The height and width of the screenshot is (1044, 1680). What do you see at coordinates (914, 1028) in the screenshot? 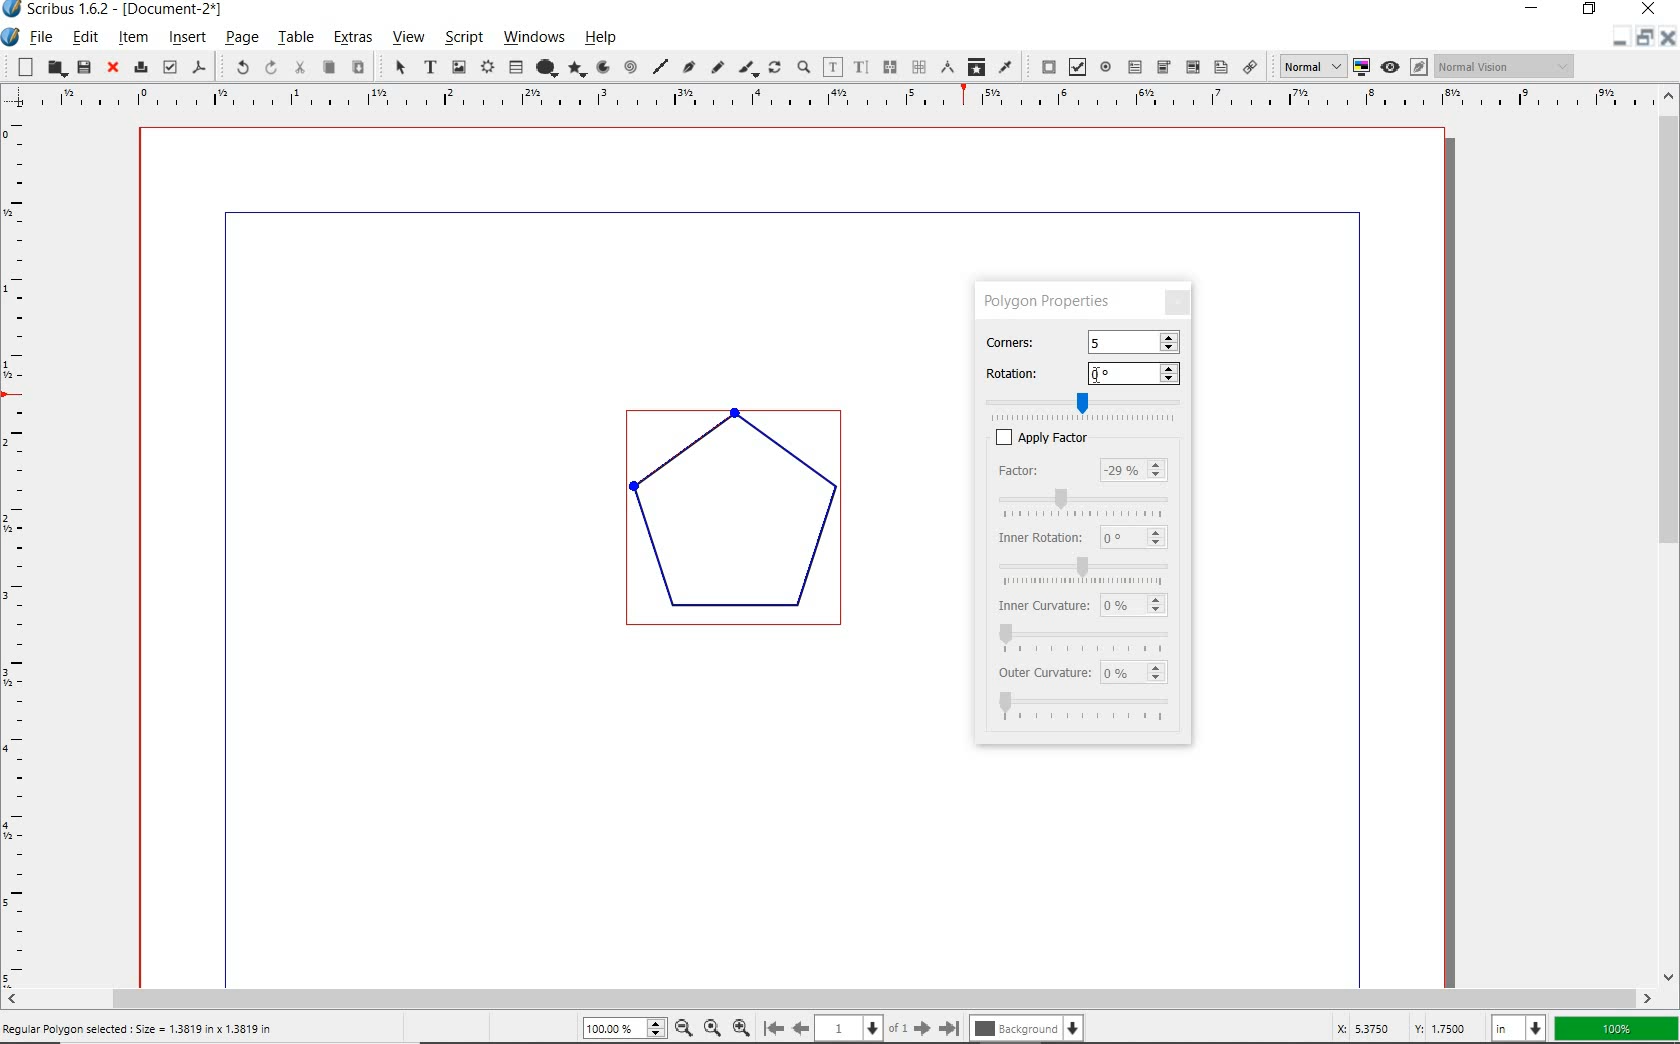
I see `Move to next page` at bounding box center [914, 1028].